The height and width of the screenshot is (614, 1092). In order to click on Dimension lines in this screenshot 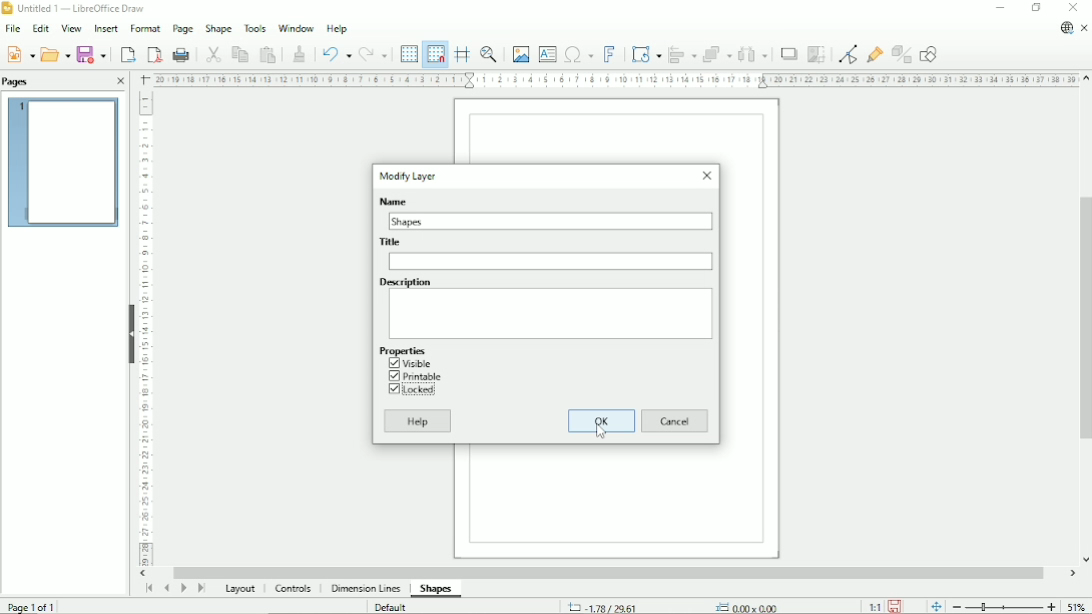, I will do `click(367, 589)`.